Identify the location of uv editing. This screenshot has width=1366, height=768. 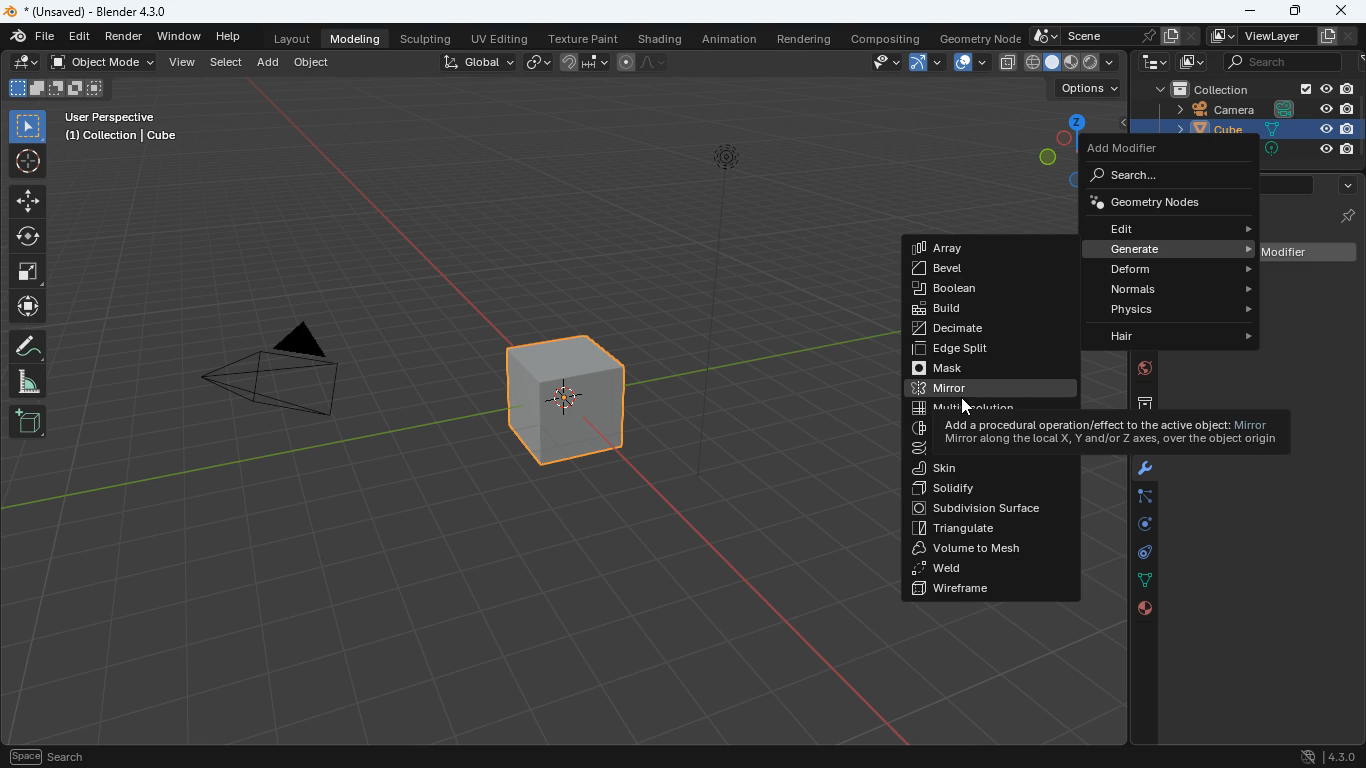
(505, 39).